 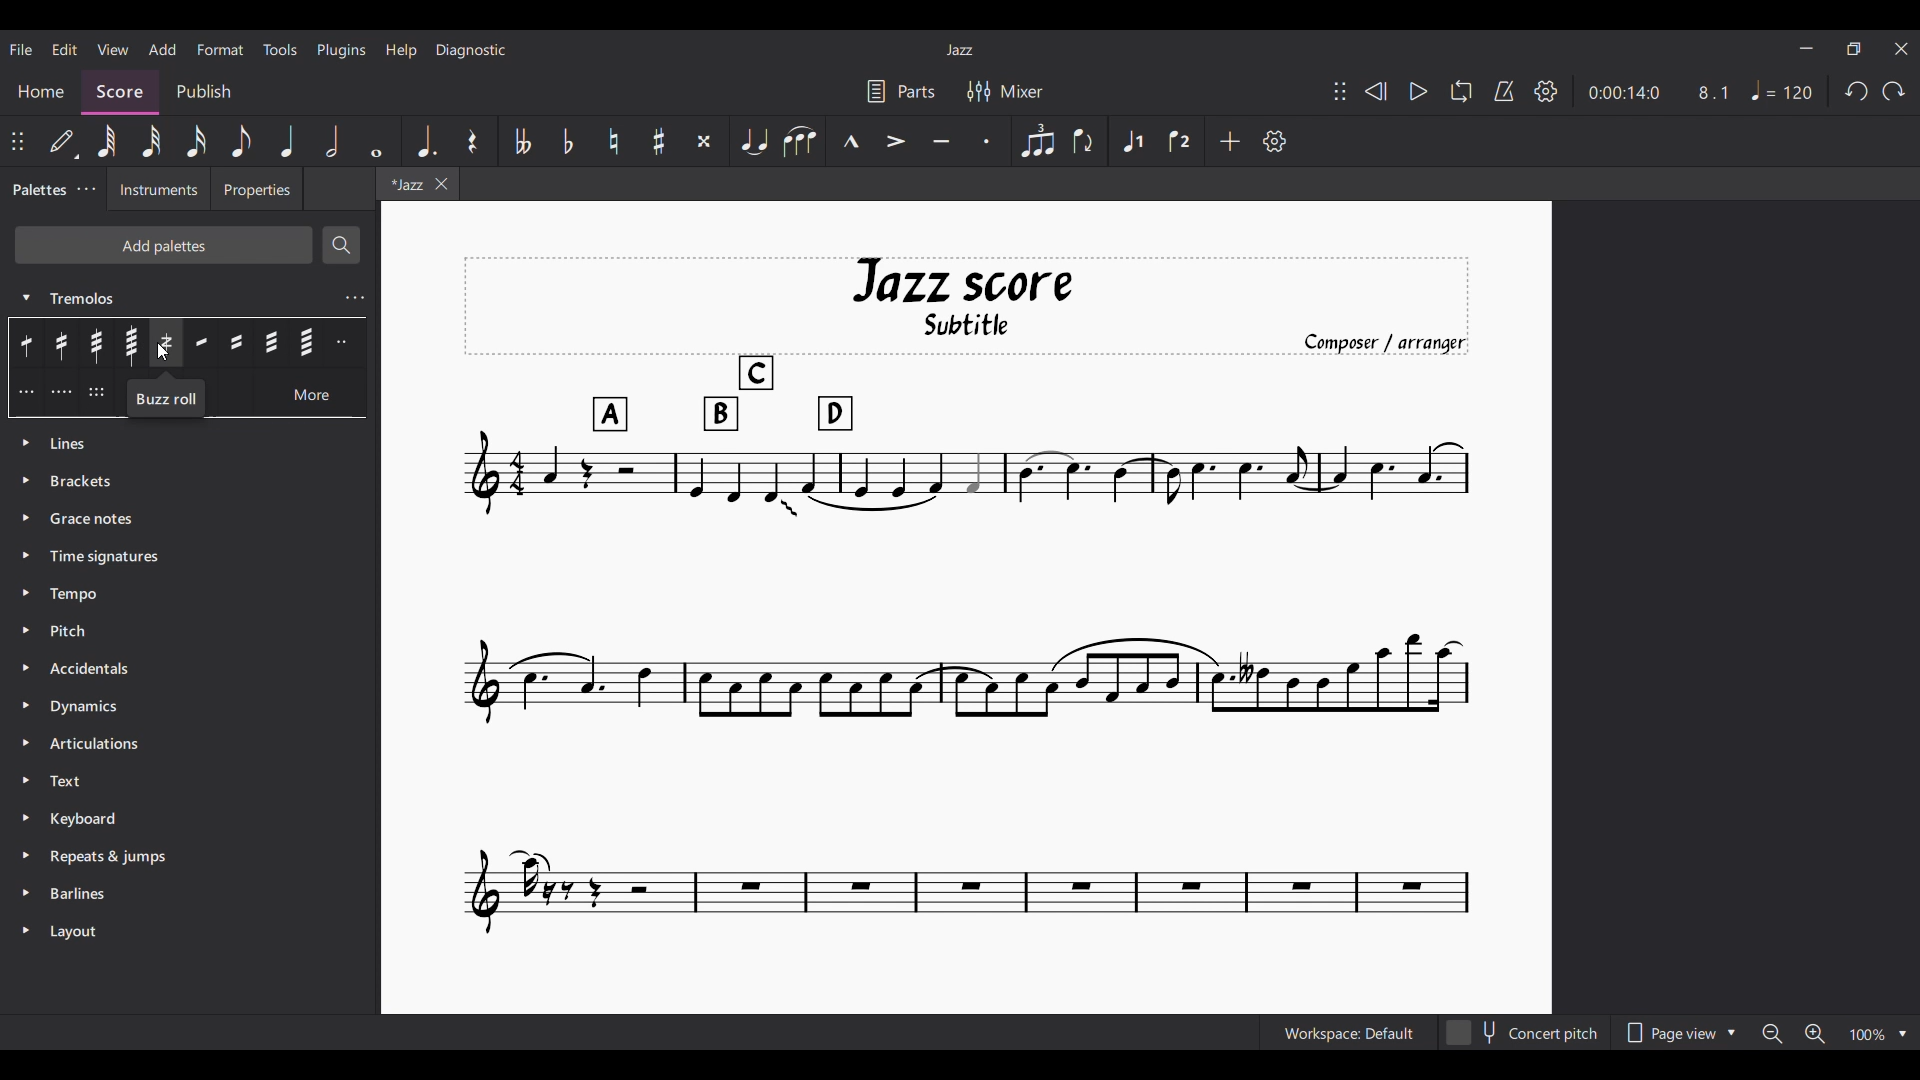 I want to click on Barlines, so click(x=187, y=894).